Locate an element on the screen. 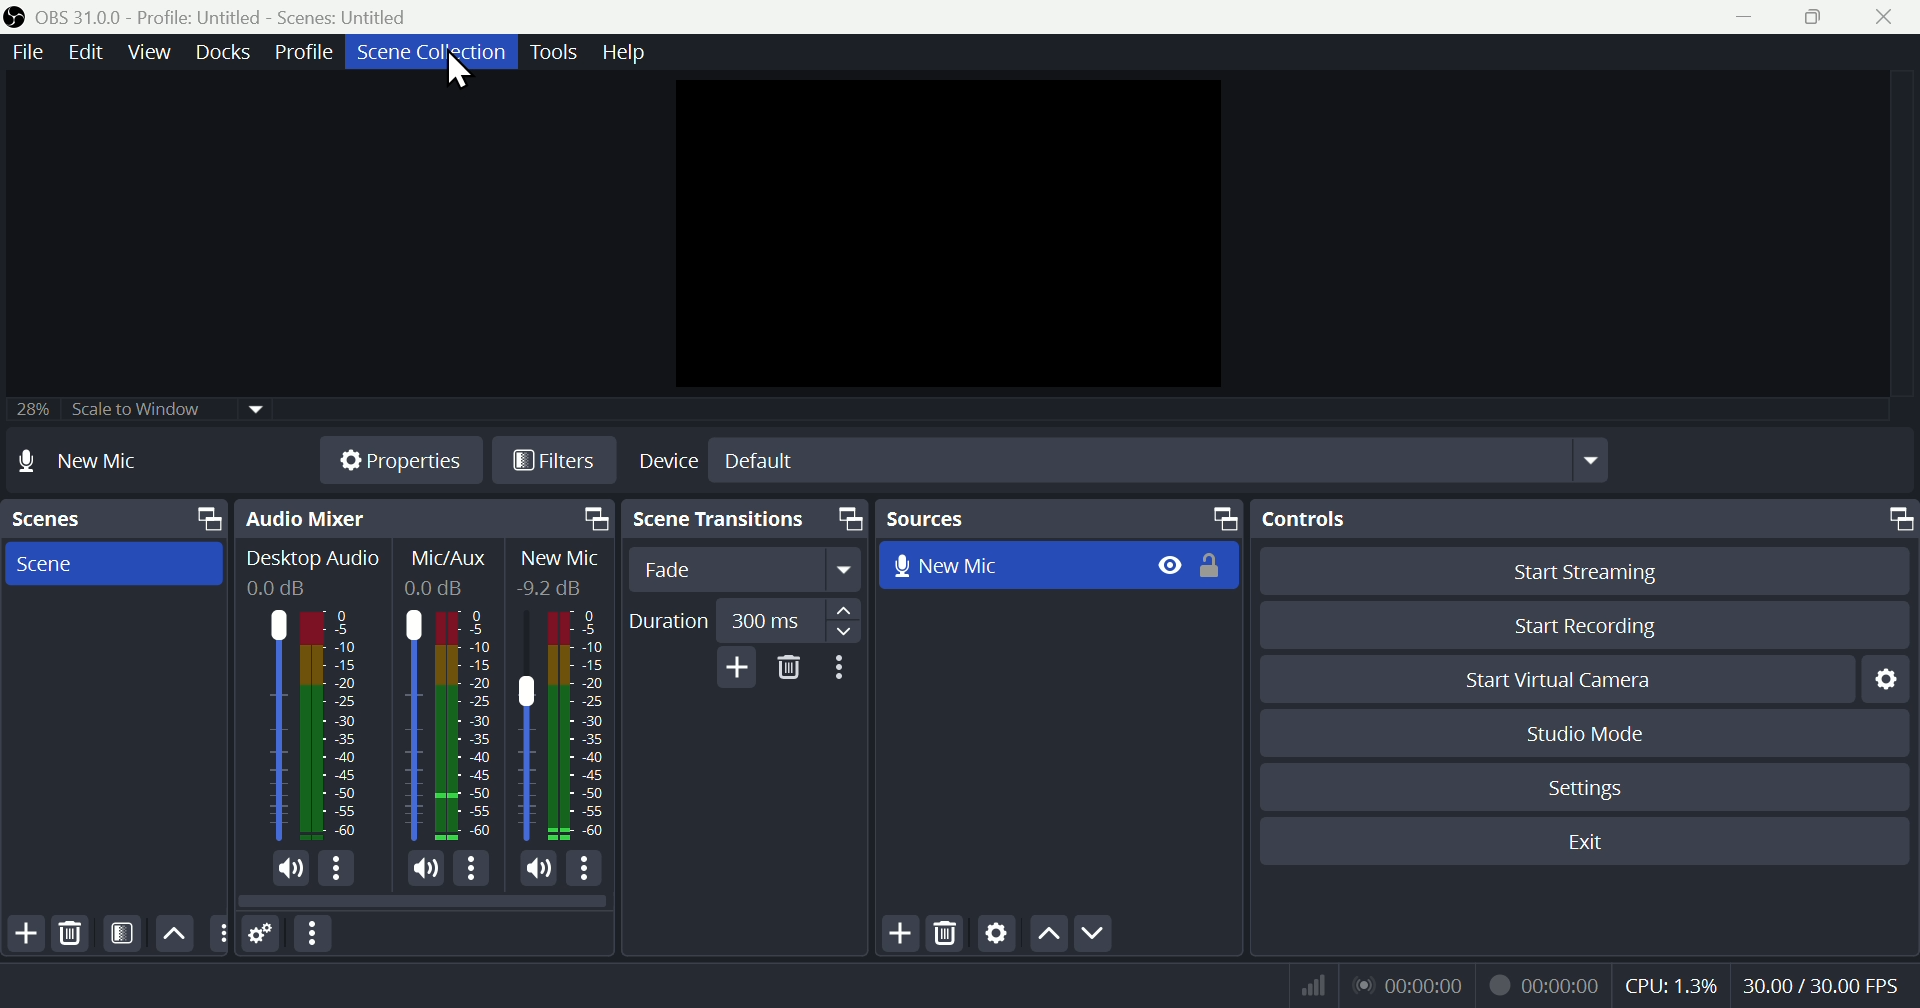  New Mic is located at coordinates (580, 727).